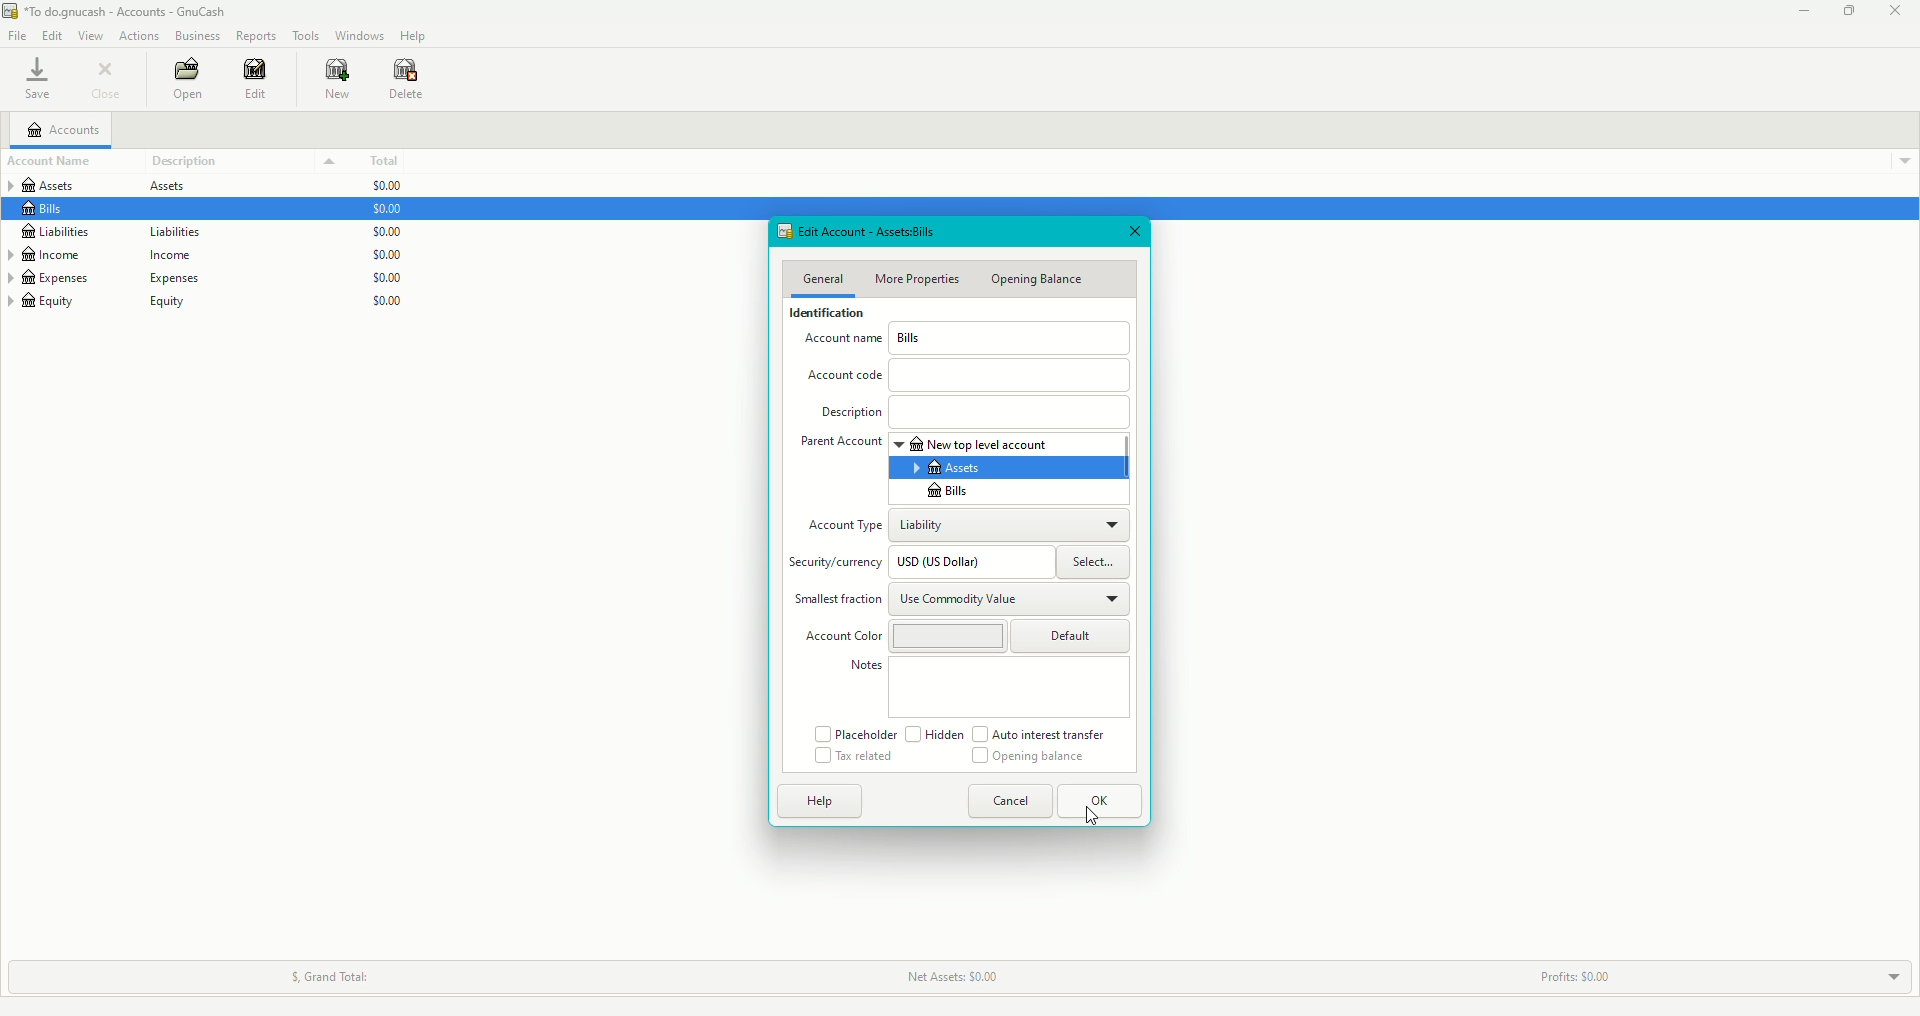  What do you see at coordinates (1072, 637) in the screenshot?
I see `Default` at bounding box center [1072, 637].